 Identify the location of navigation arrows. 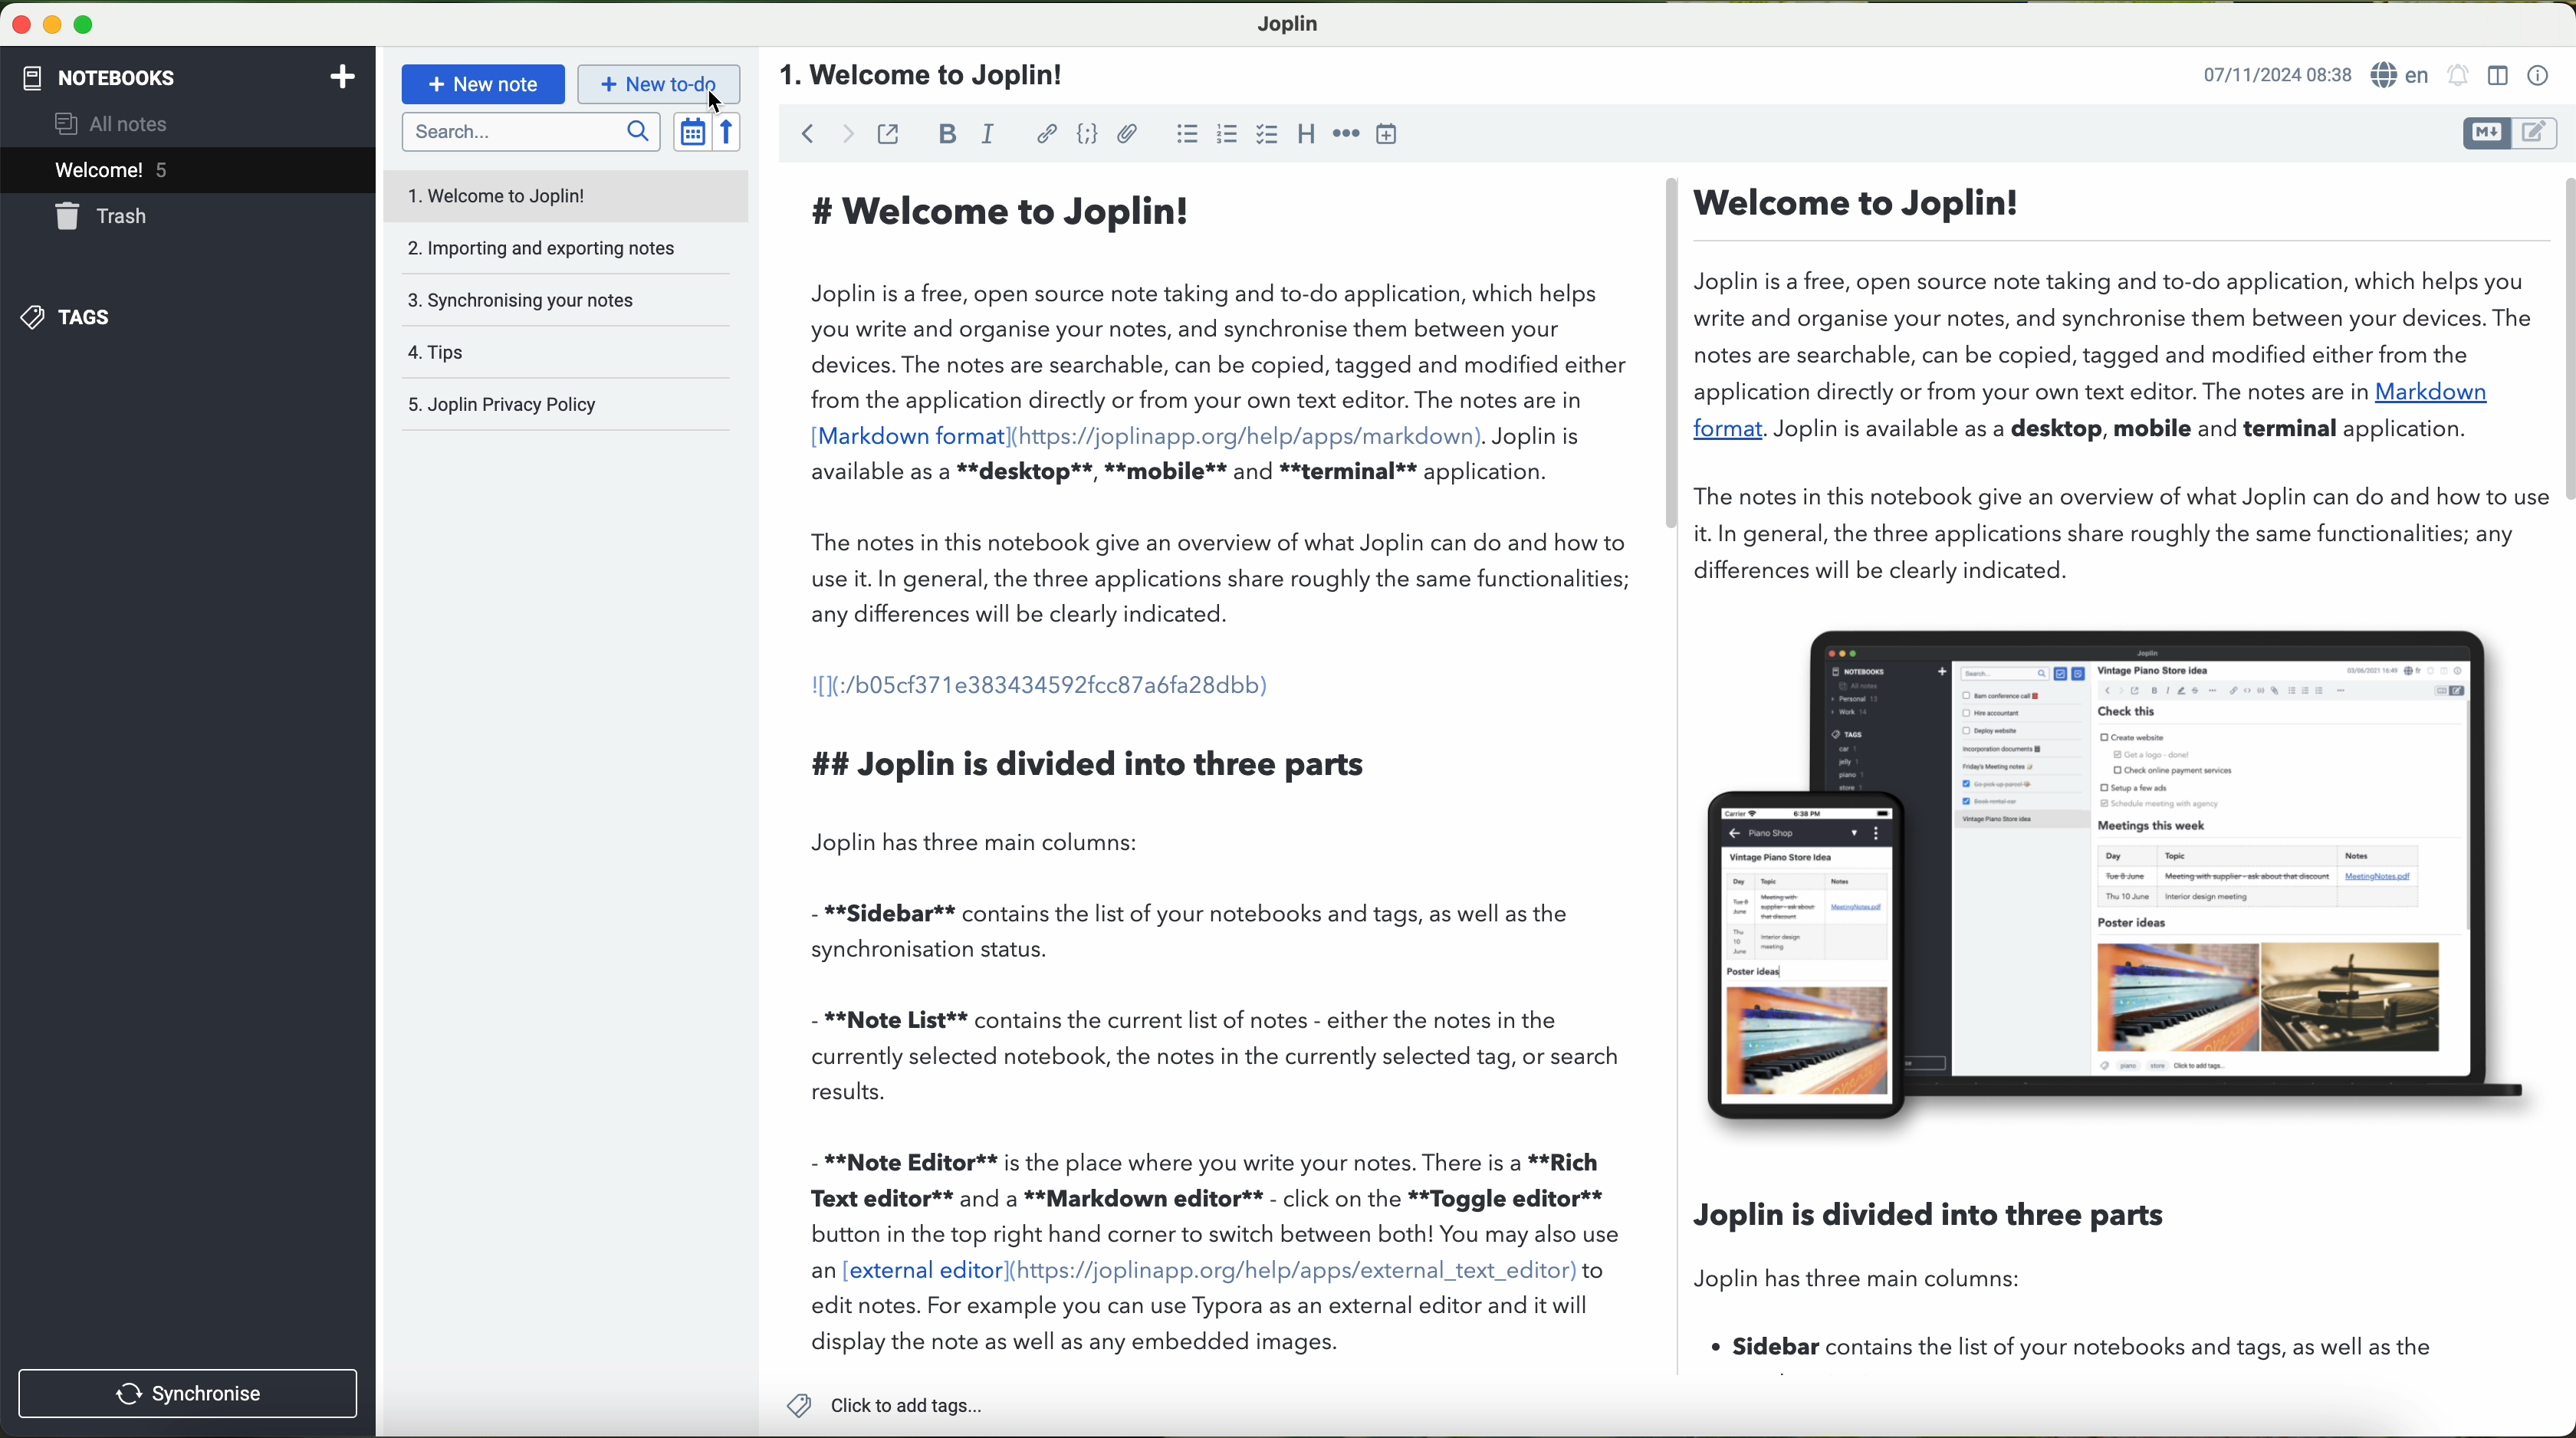
(824, 133).